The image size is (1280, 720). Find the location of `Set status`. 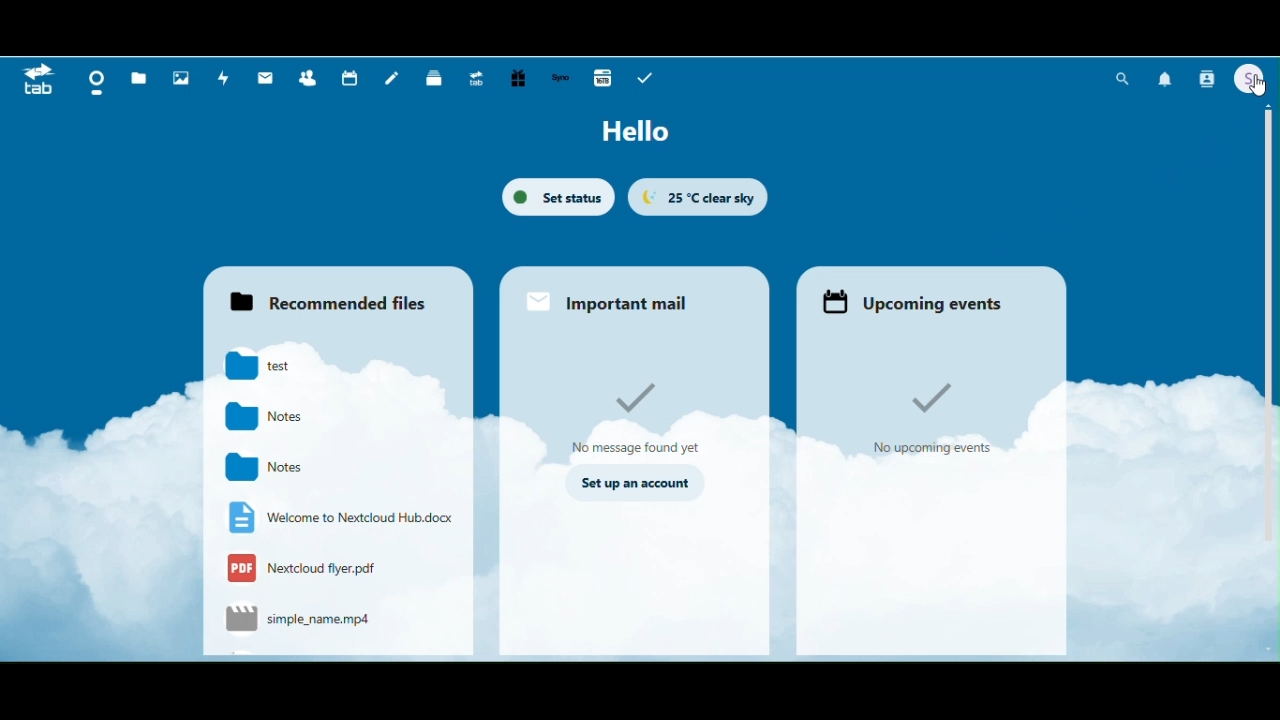

Set status is located at coordinates (558, 197).